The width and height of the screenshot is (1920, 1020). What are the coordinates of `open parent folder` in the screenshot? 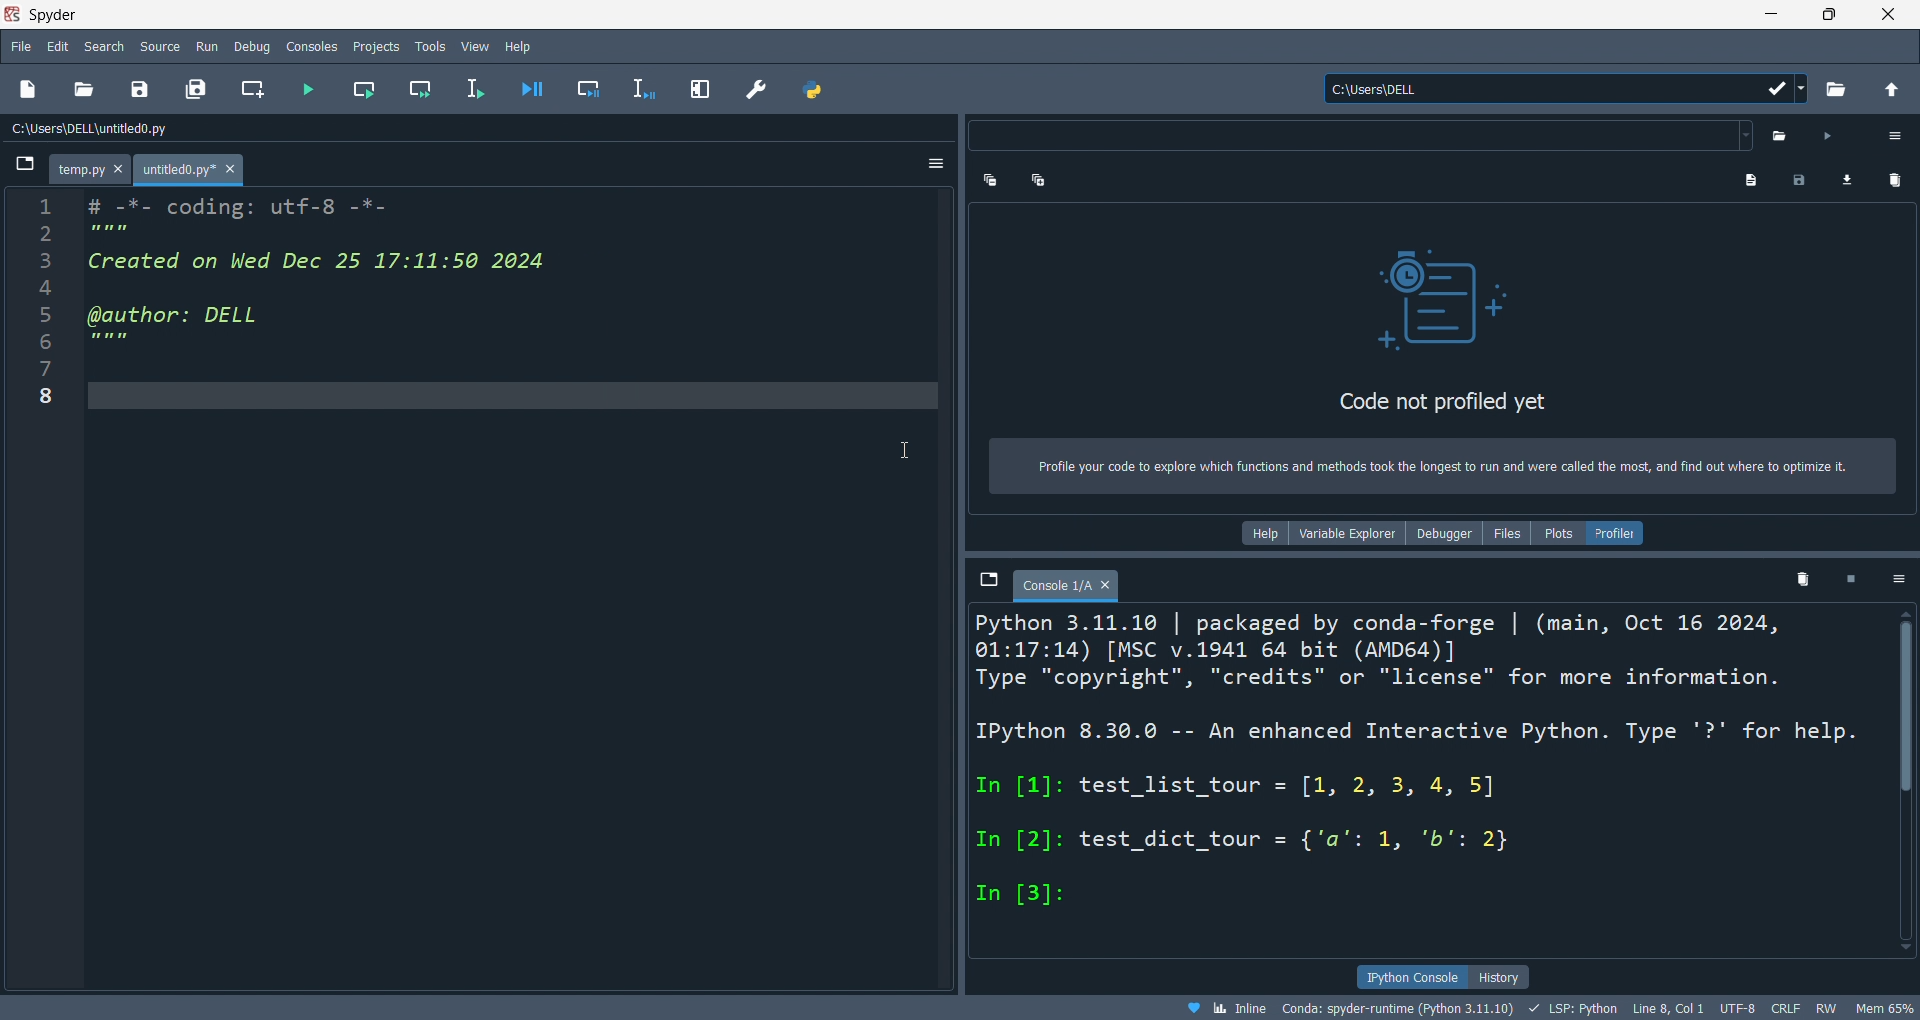 It's located at (1890, 87).